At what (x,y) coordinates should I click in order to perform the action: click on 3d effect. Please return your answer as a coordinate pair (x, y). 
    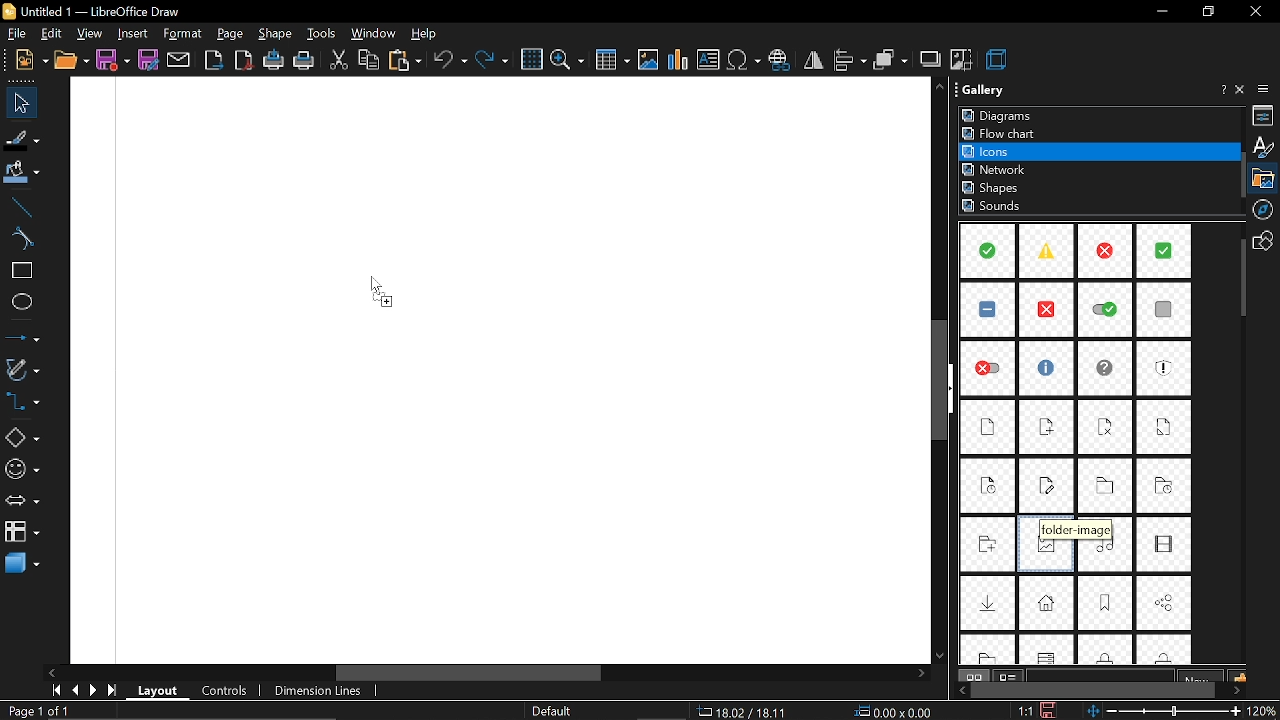
    Looking at the image, I should click on (998, 60).